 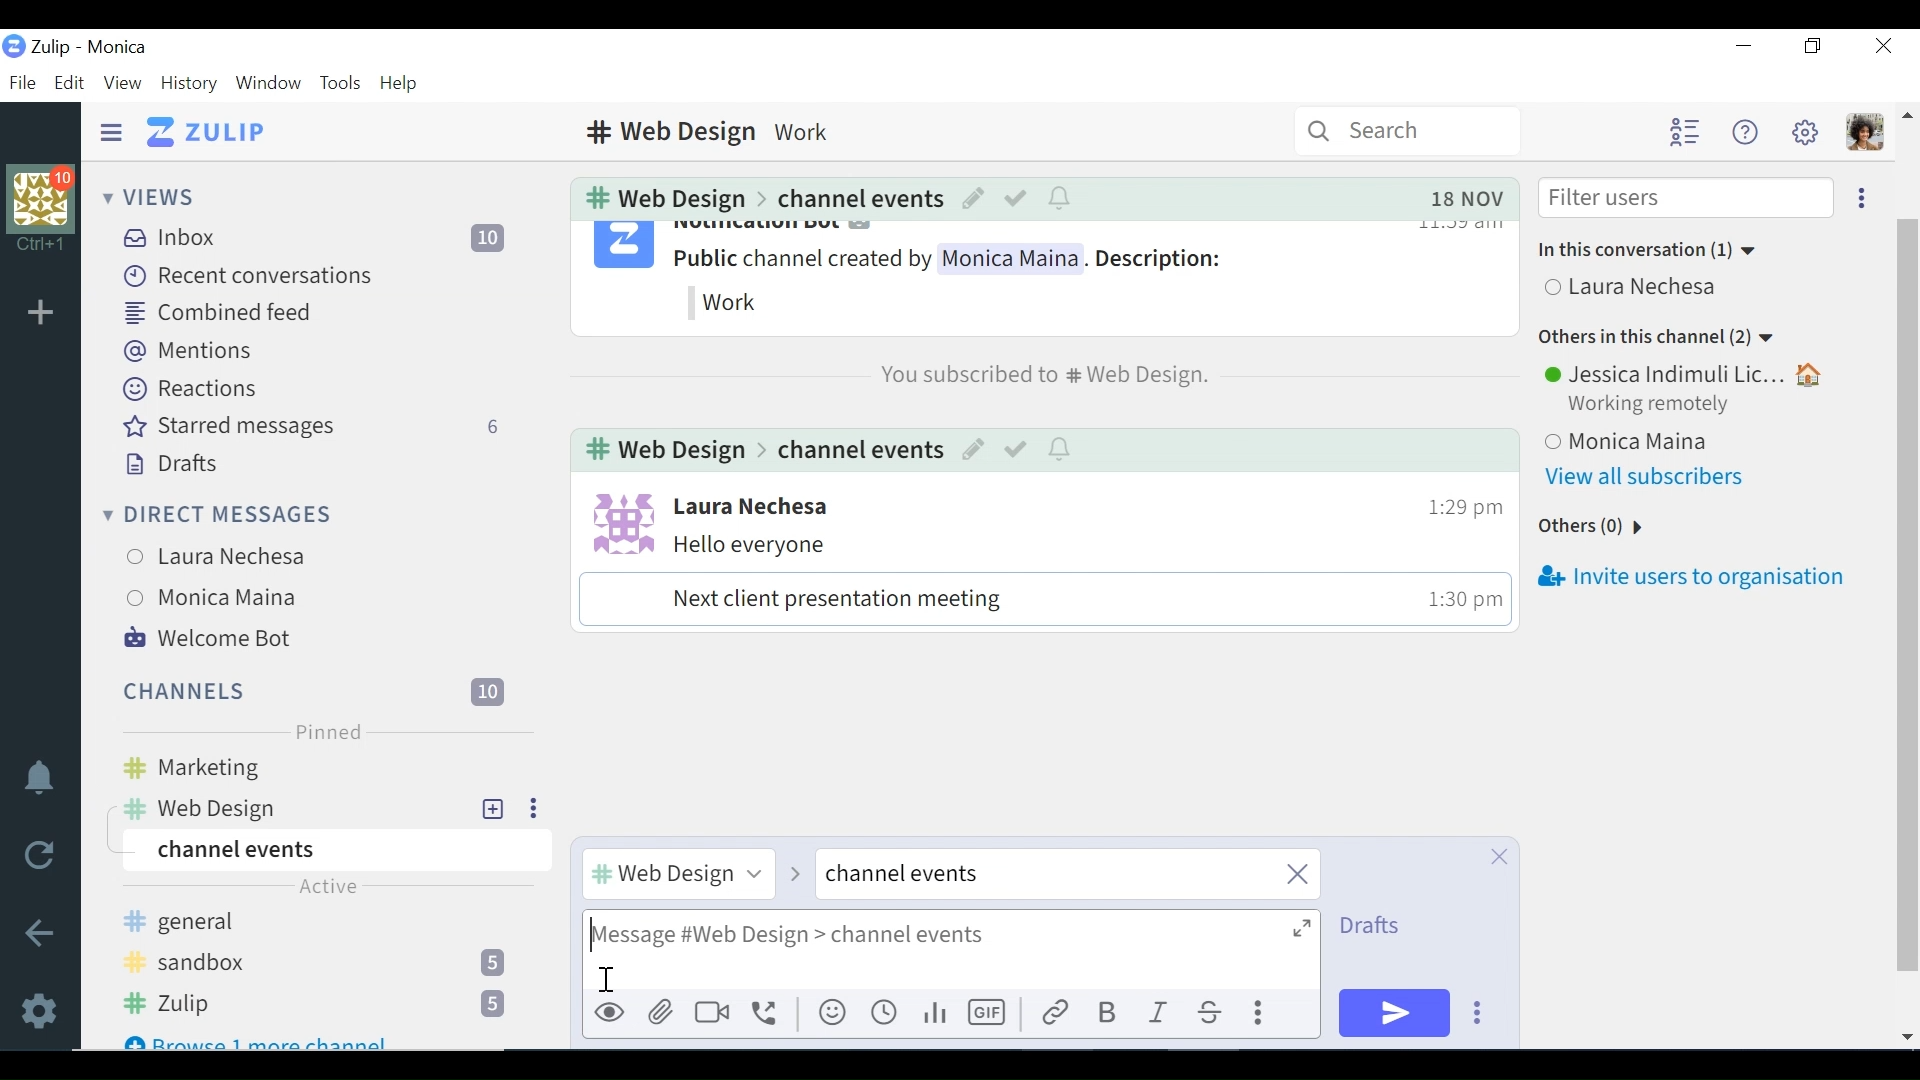 What do you see at coordinates (1105, 1013) in the screenshot?
I see `Bold` at bounding box center [1105, 1013].